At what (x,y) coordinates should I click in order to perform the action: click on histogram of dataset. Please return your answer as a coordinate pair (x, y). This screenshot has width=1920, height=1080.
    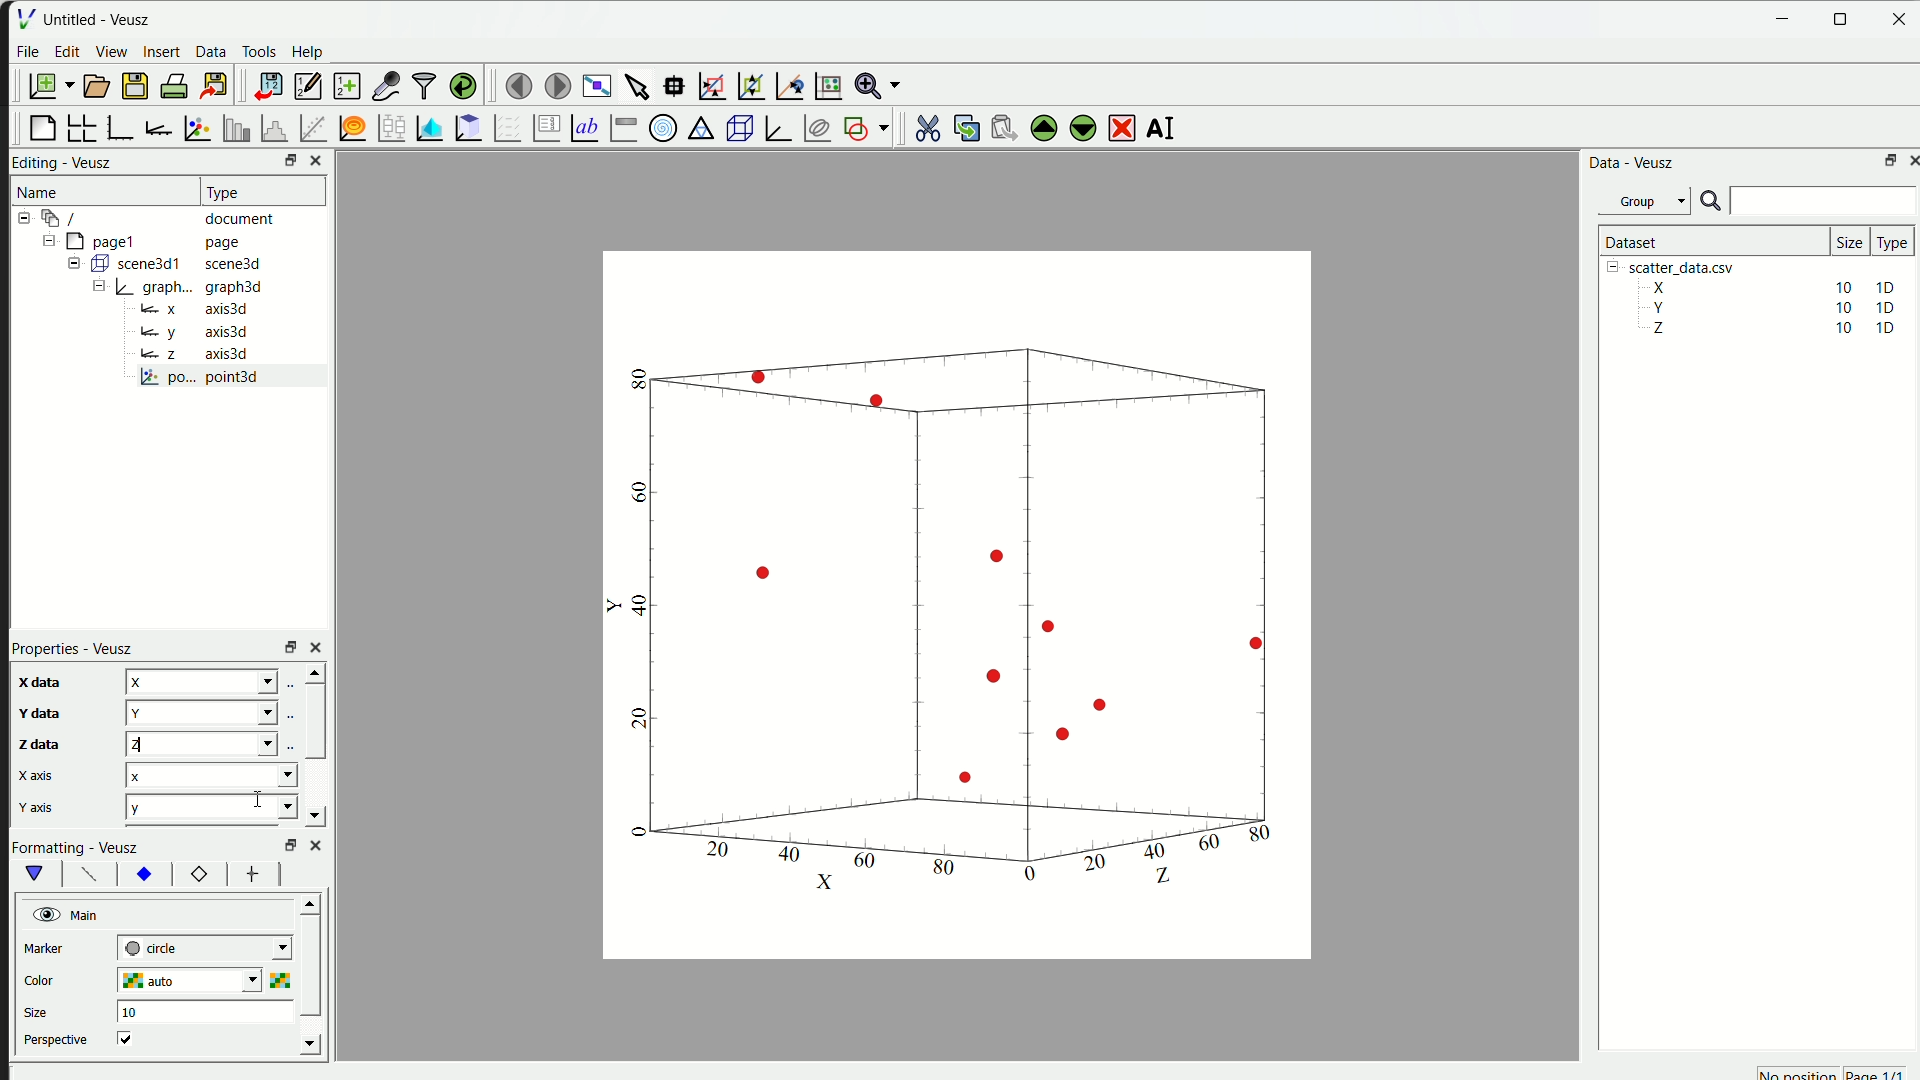
    Looking at the image, I should click on (270, 128).